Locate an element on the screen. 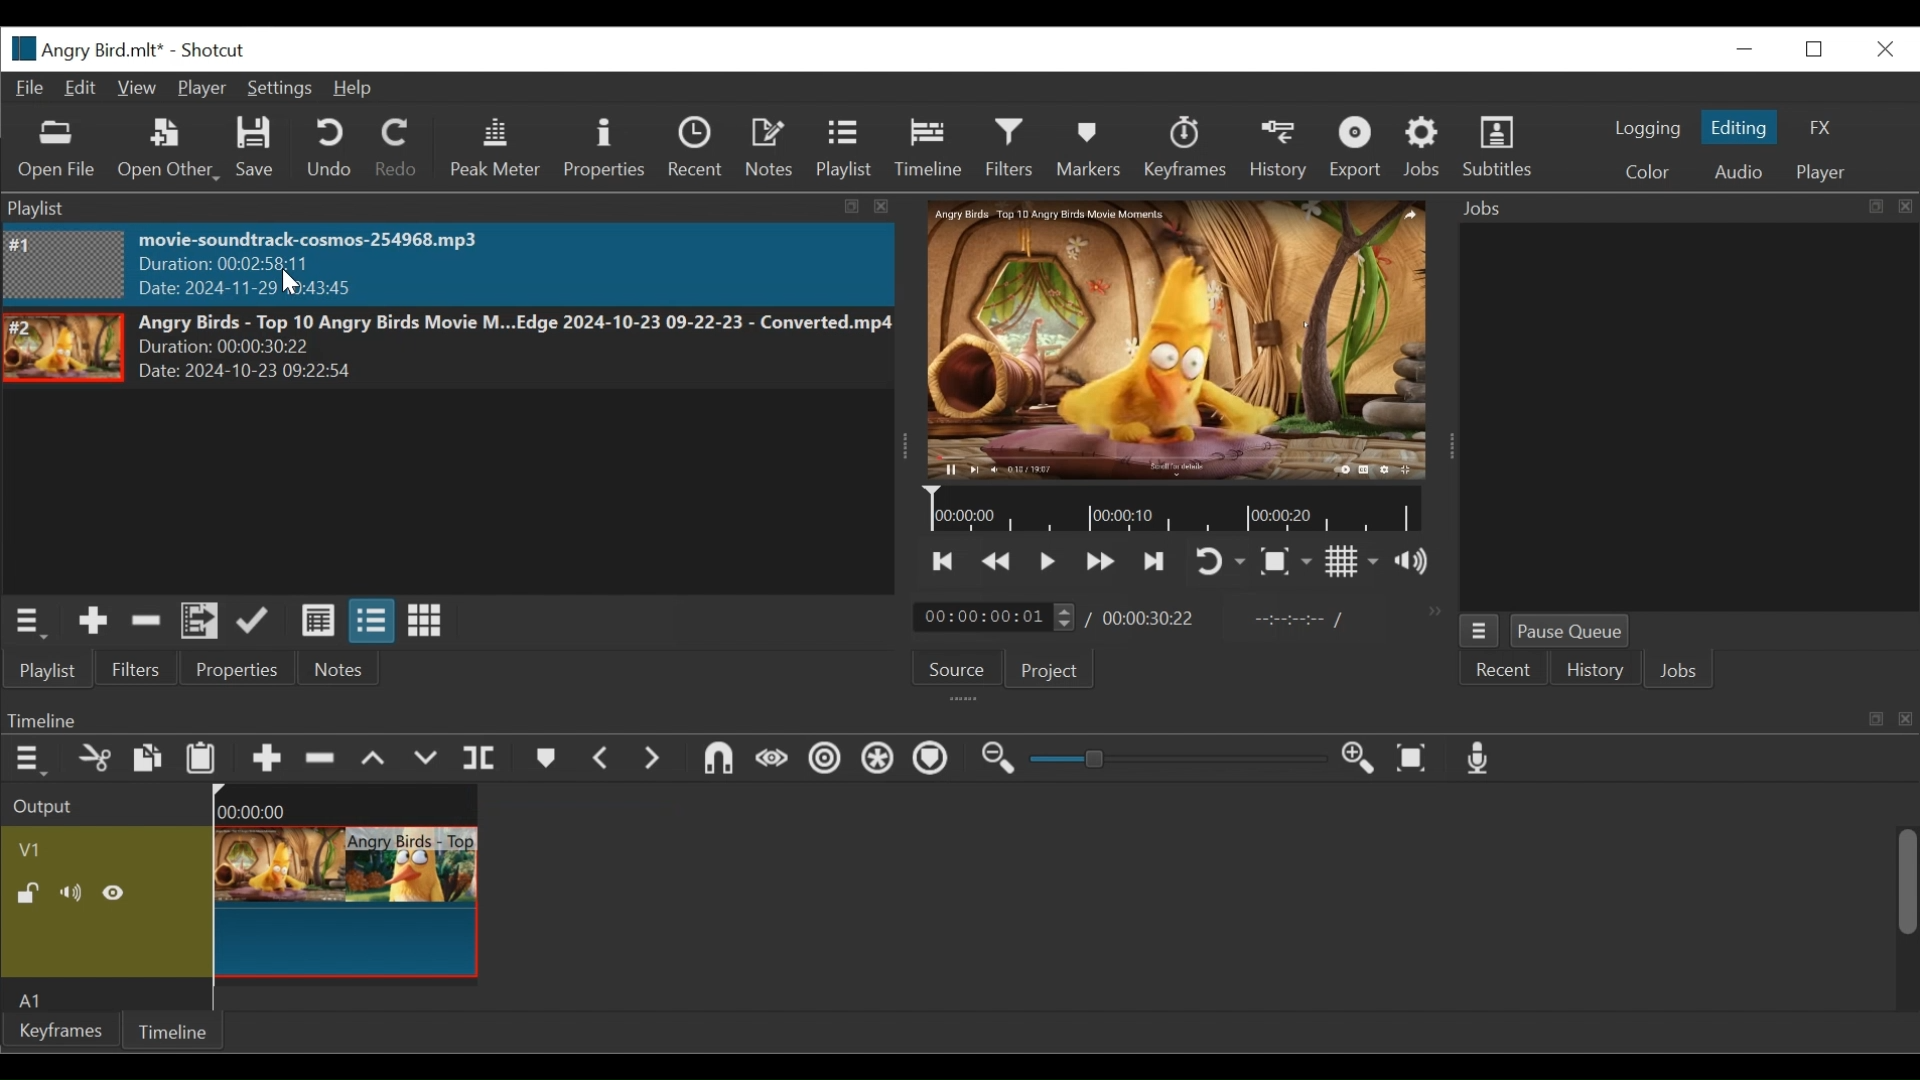 Image resolution: width=1920 pixels, height=1080 pixels. movie-soundtrack-cosmos-254968.mp3
Duration: 00:02:58:11
Date: 2024-11-29 10:43:45 is located at coordinates (353, 267).